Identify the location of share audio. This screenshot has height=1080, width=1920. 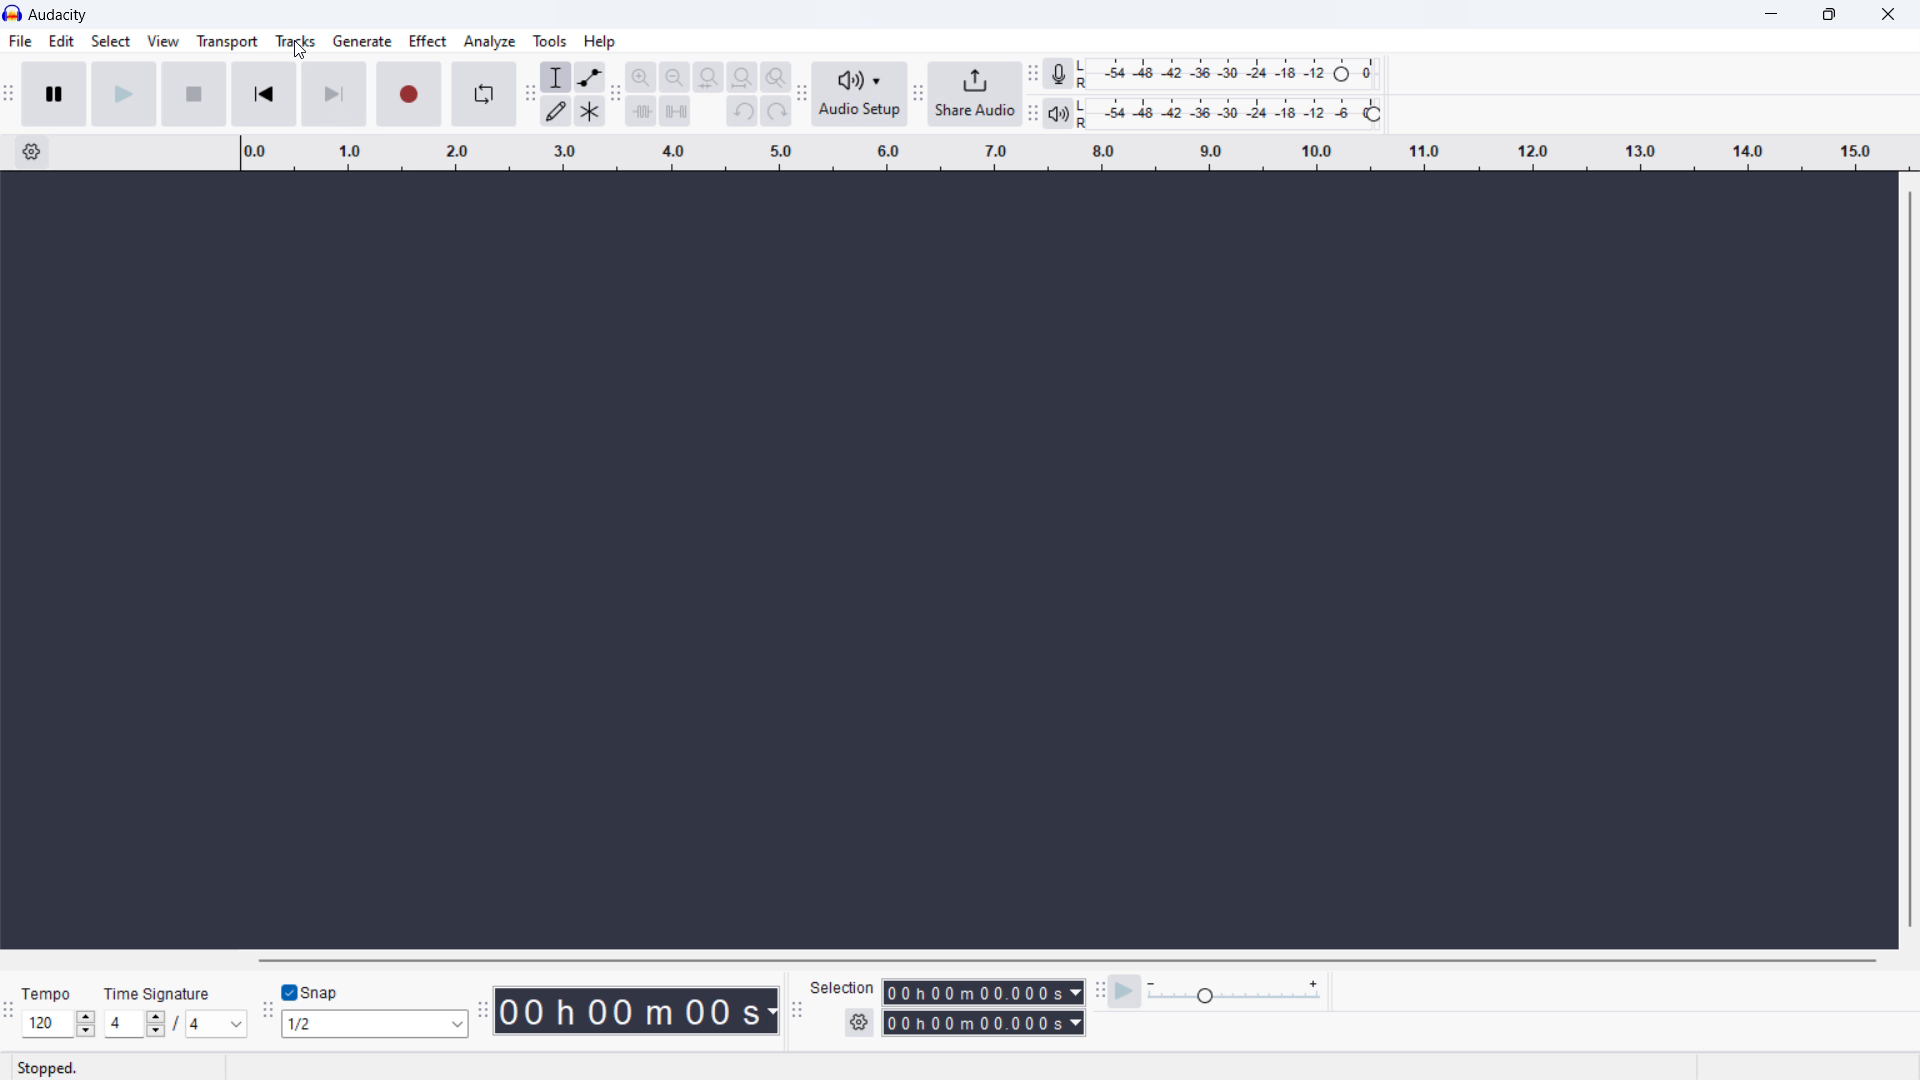
(976, 94).